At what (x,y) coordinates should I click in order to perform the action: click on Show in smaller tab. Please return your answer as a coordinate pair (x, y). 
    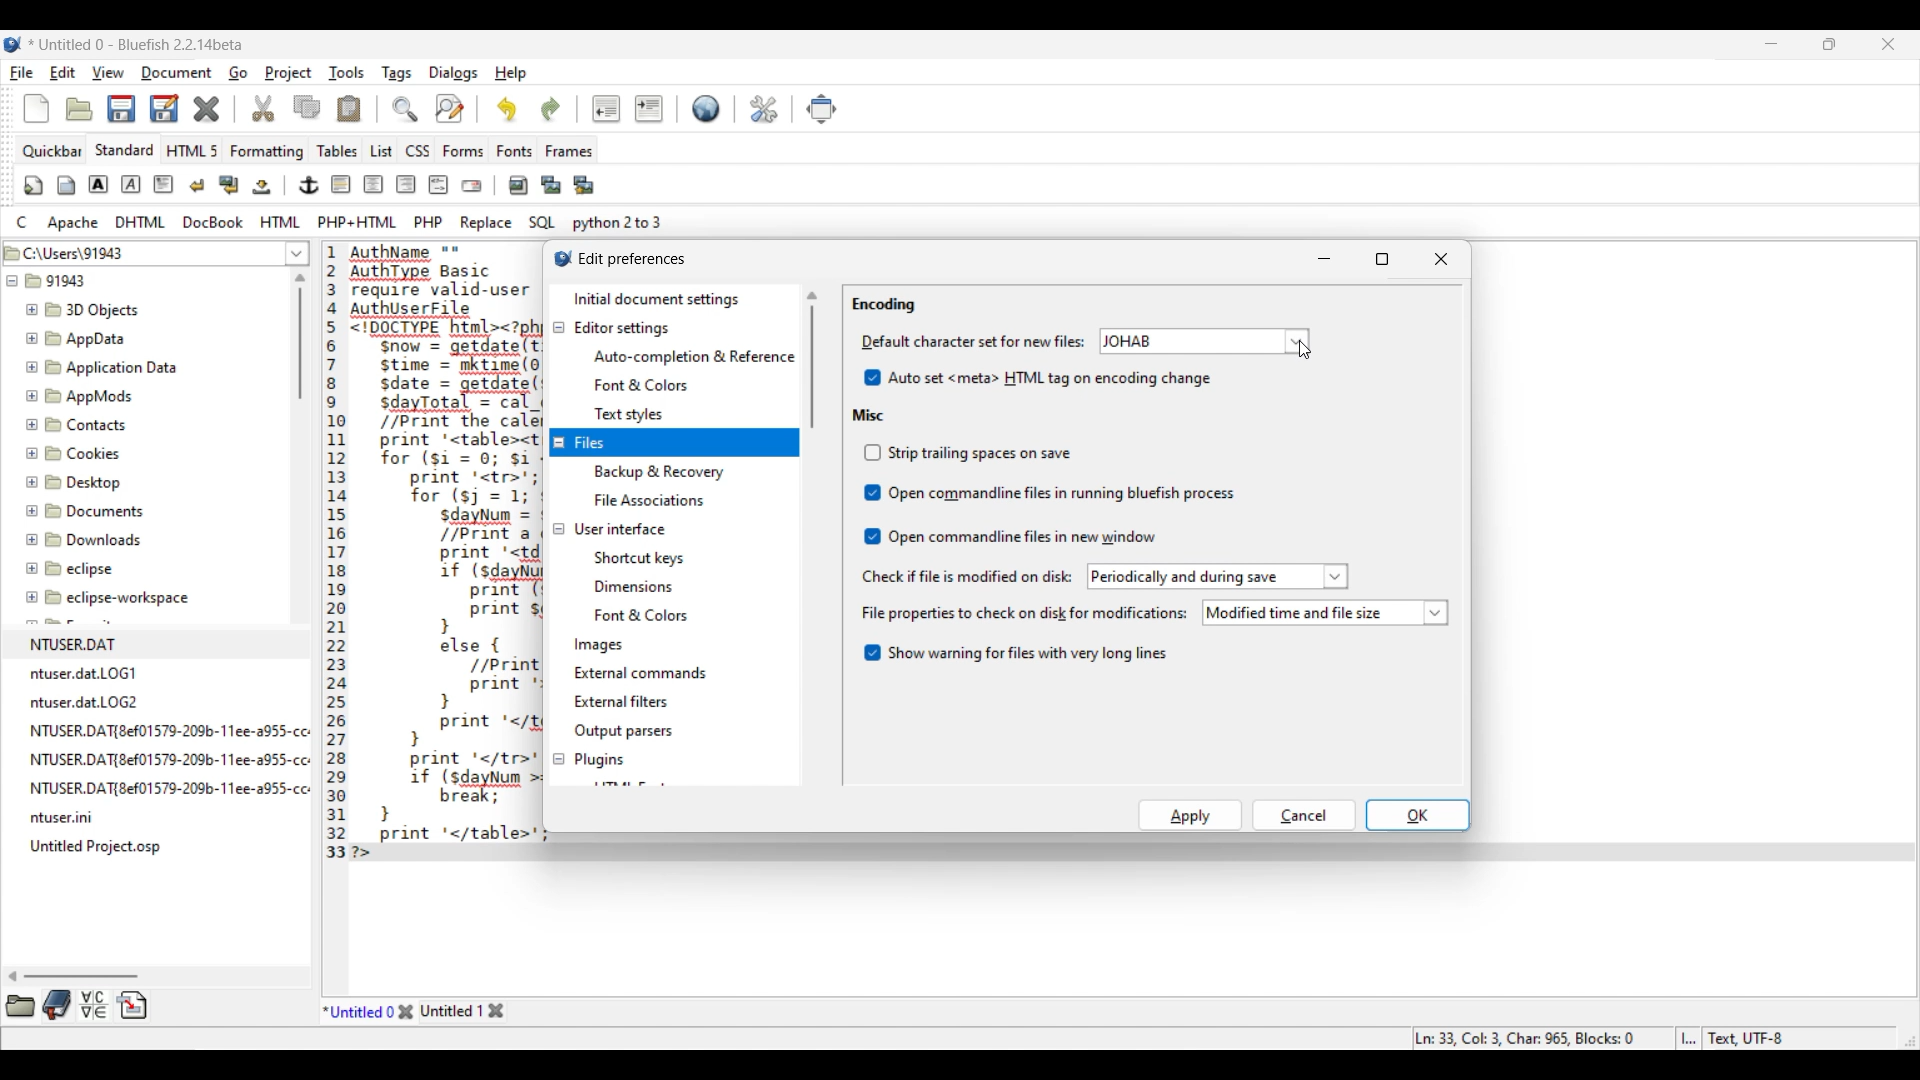
    Looking at the image, I should click on (1829, 44).